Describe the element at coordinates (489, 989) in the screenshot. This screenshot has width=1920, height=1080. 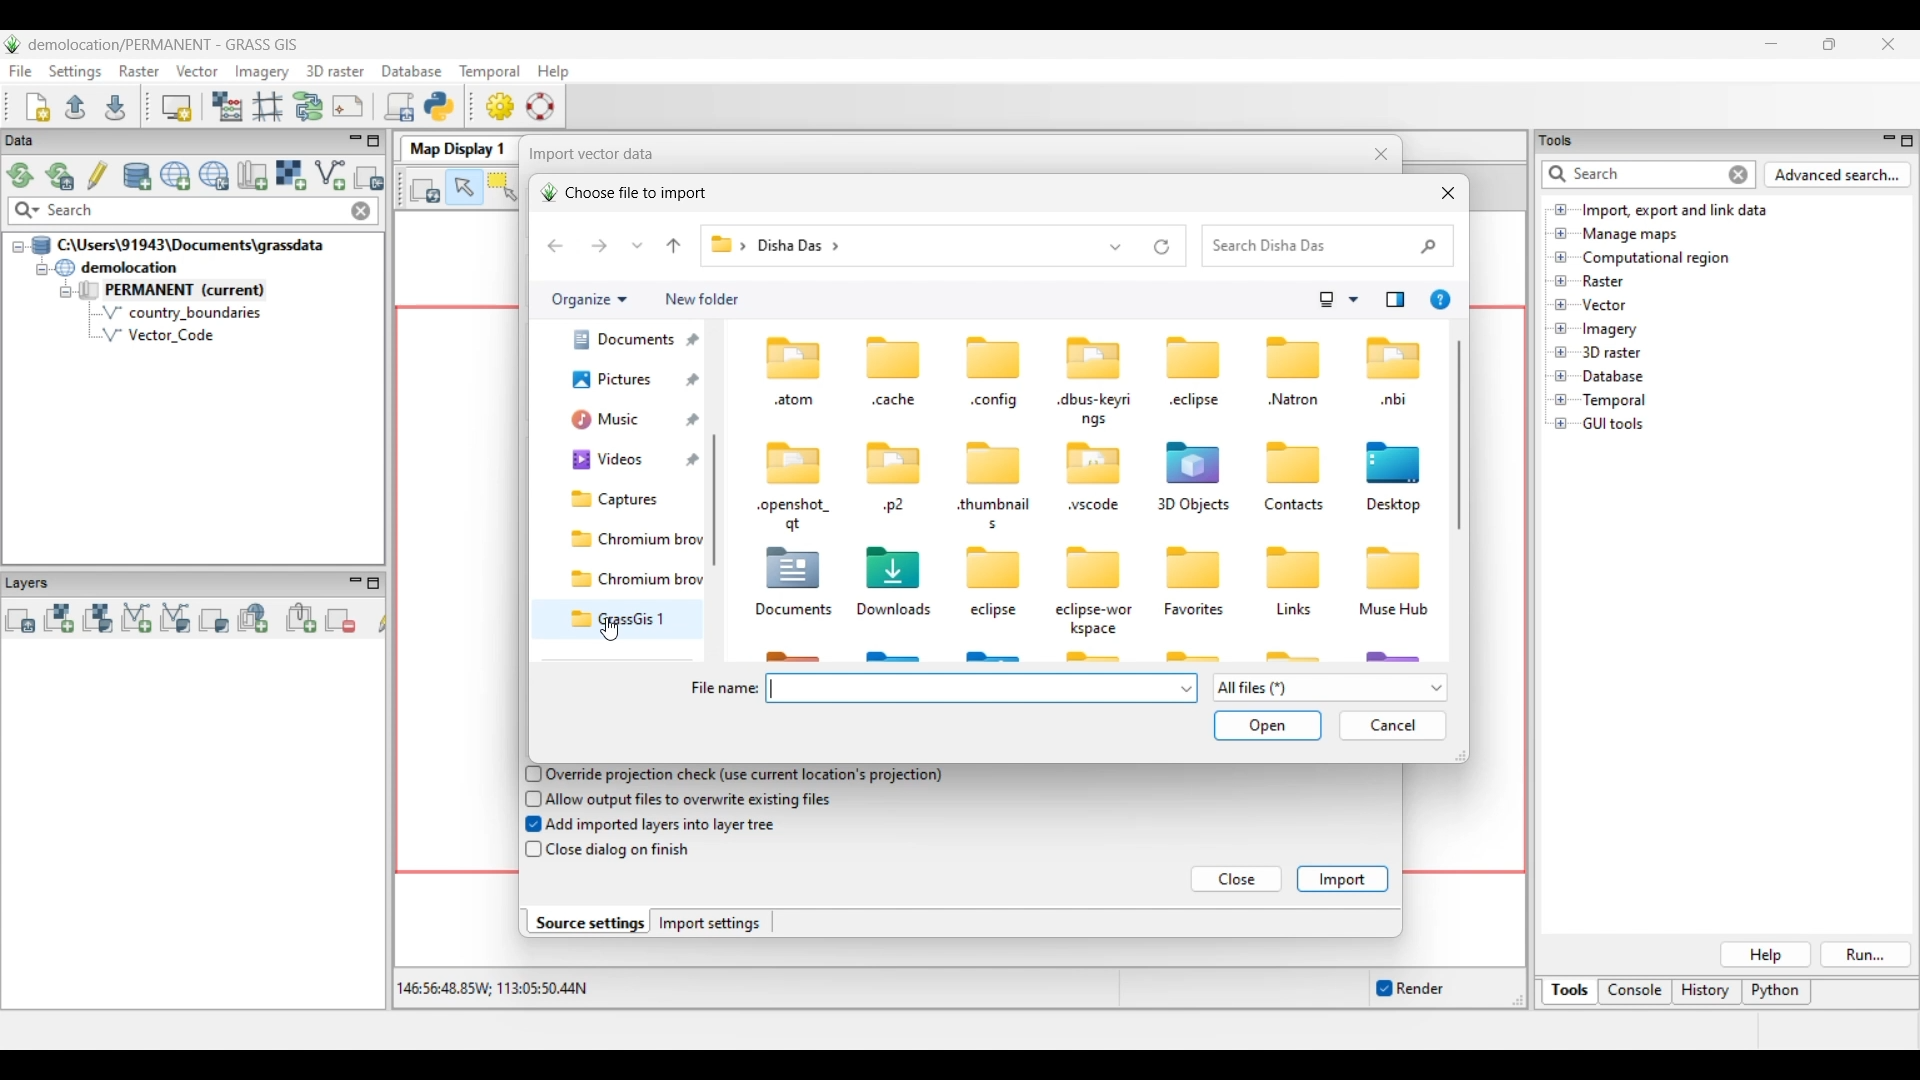
I see `Co-ordinates of the cursor within the display area` at that location.